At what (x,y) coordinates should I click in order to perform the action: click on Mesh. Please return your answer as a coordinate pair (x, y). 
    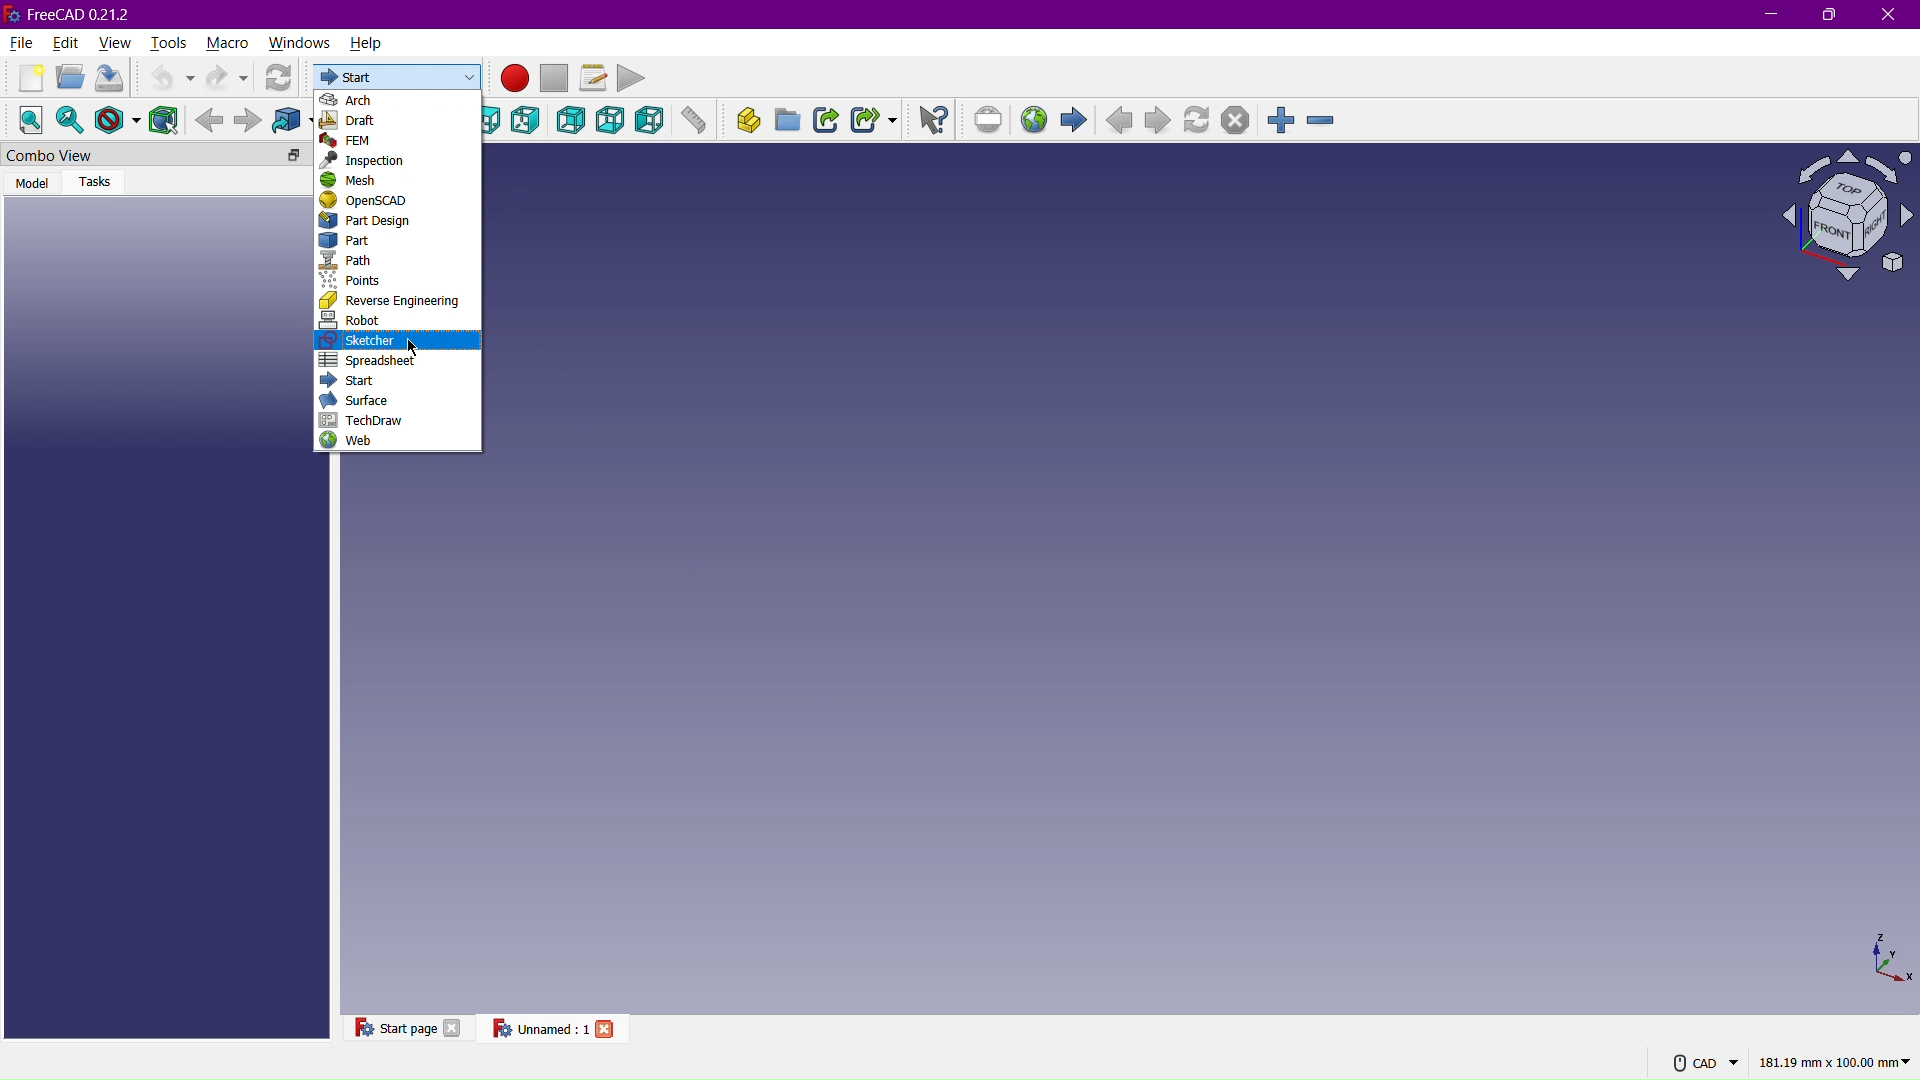
    Looking at the image, I should click on (360, 180).